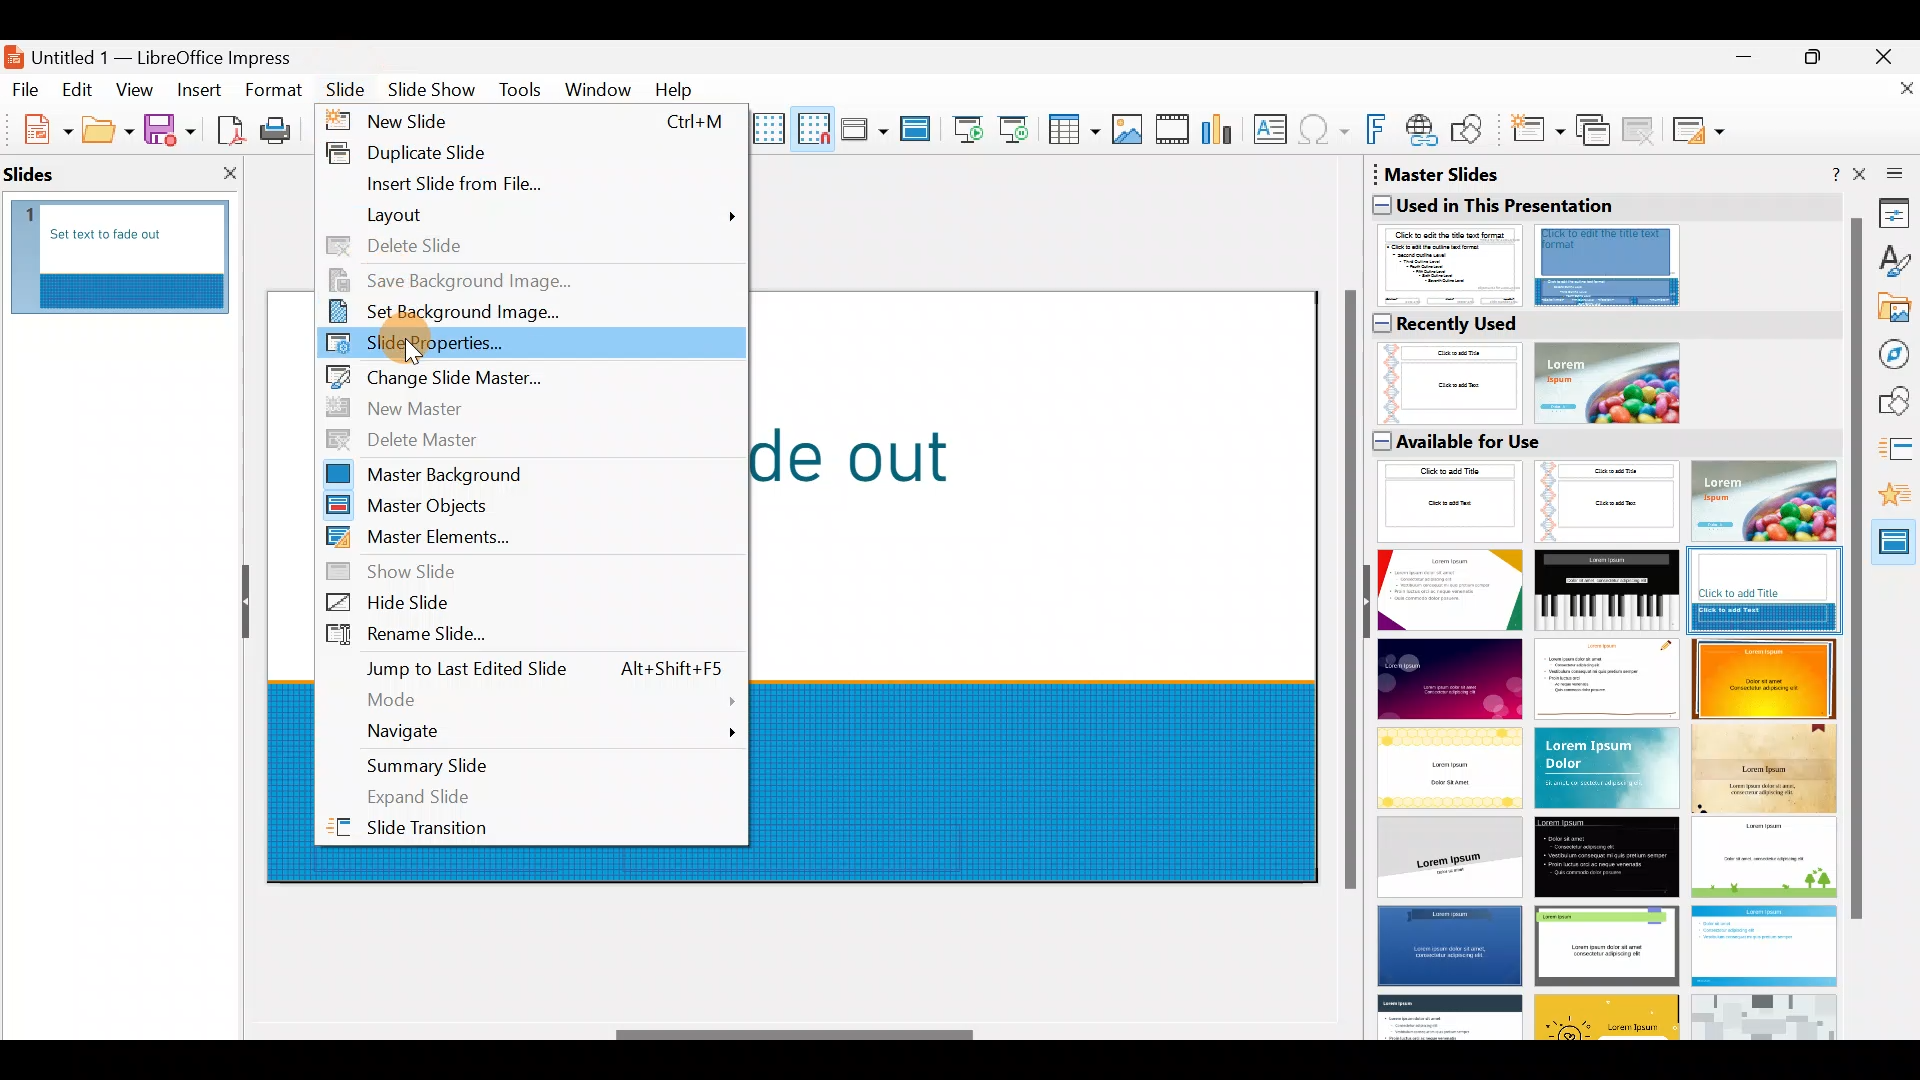  What do you see at coordinates (37, 127) in the screenshot?
I see `New` at bounding box center [37, 127].